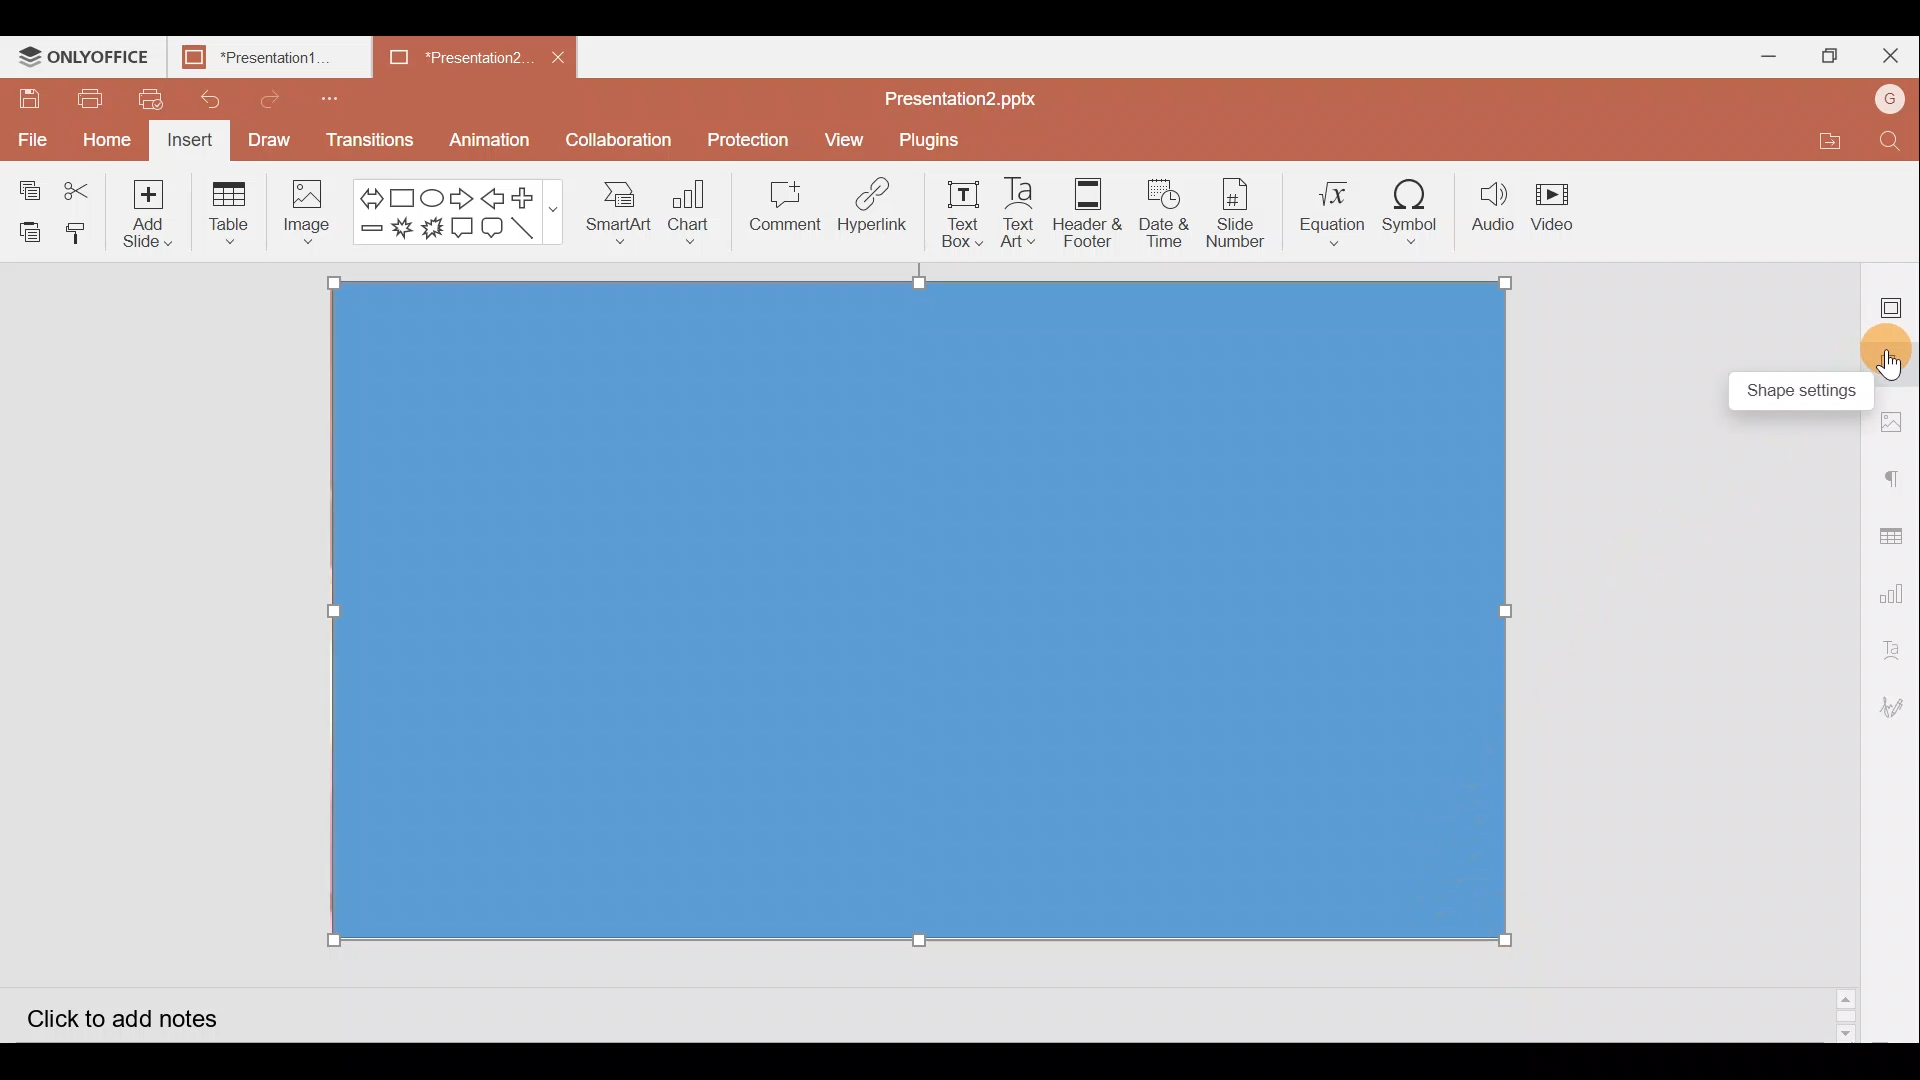  Describe the element at coordinates (464, 228) in the screenshot. I see `Rectangular callout` at that location.